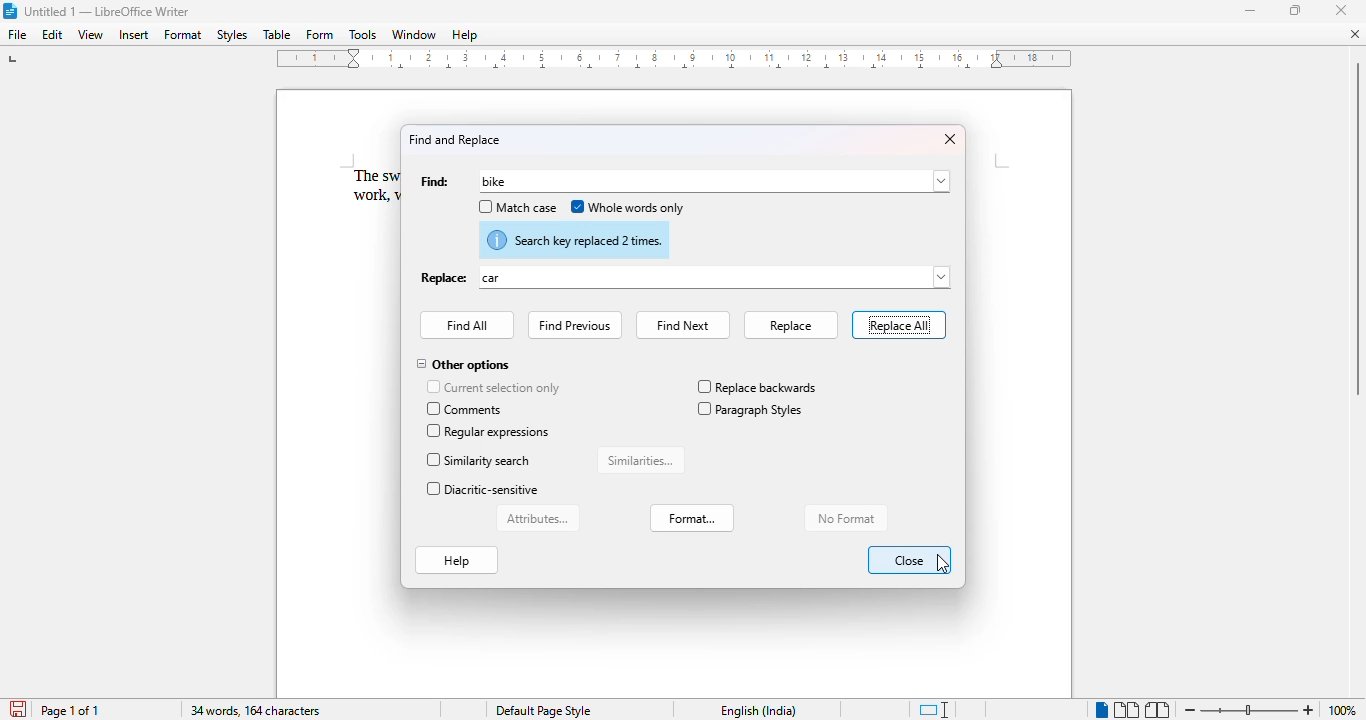 Image resolution: width=1366 pixels, height=720 pixels. What do you see at coordinates (941, 181) in the screenshot?
I see `browse` at bounding box center [941, 181].